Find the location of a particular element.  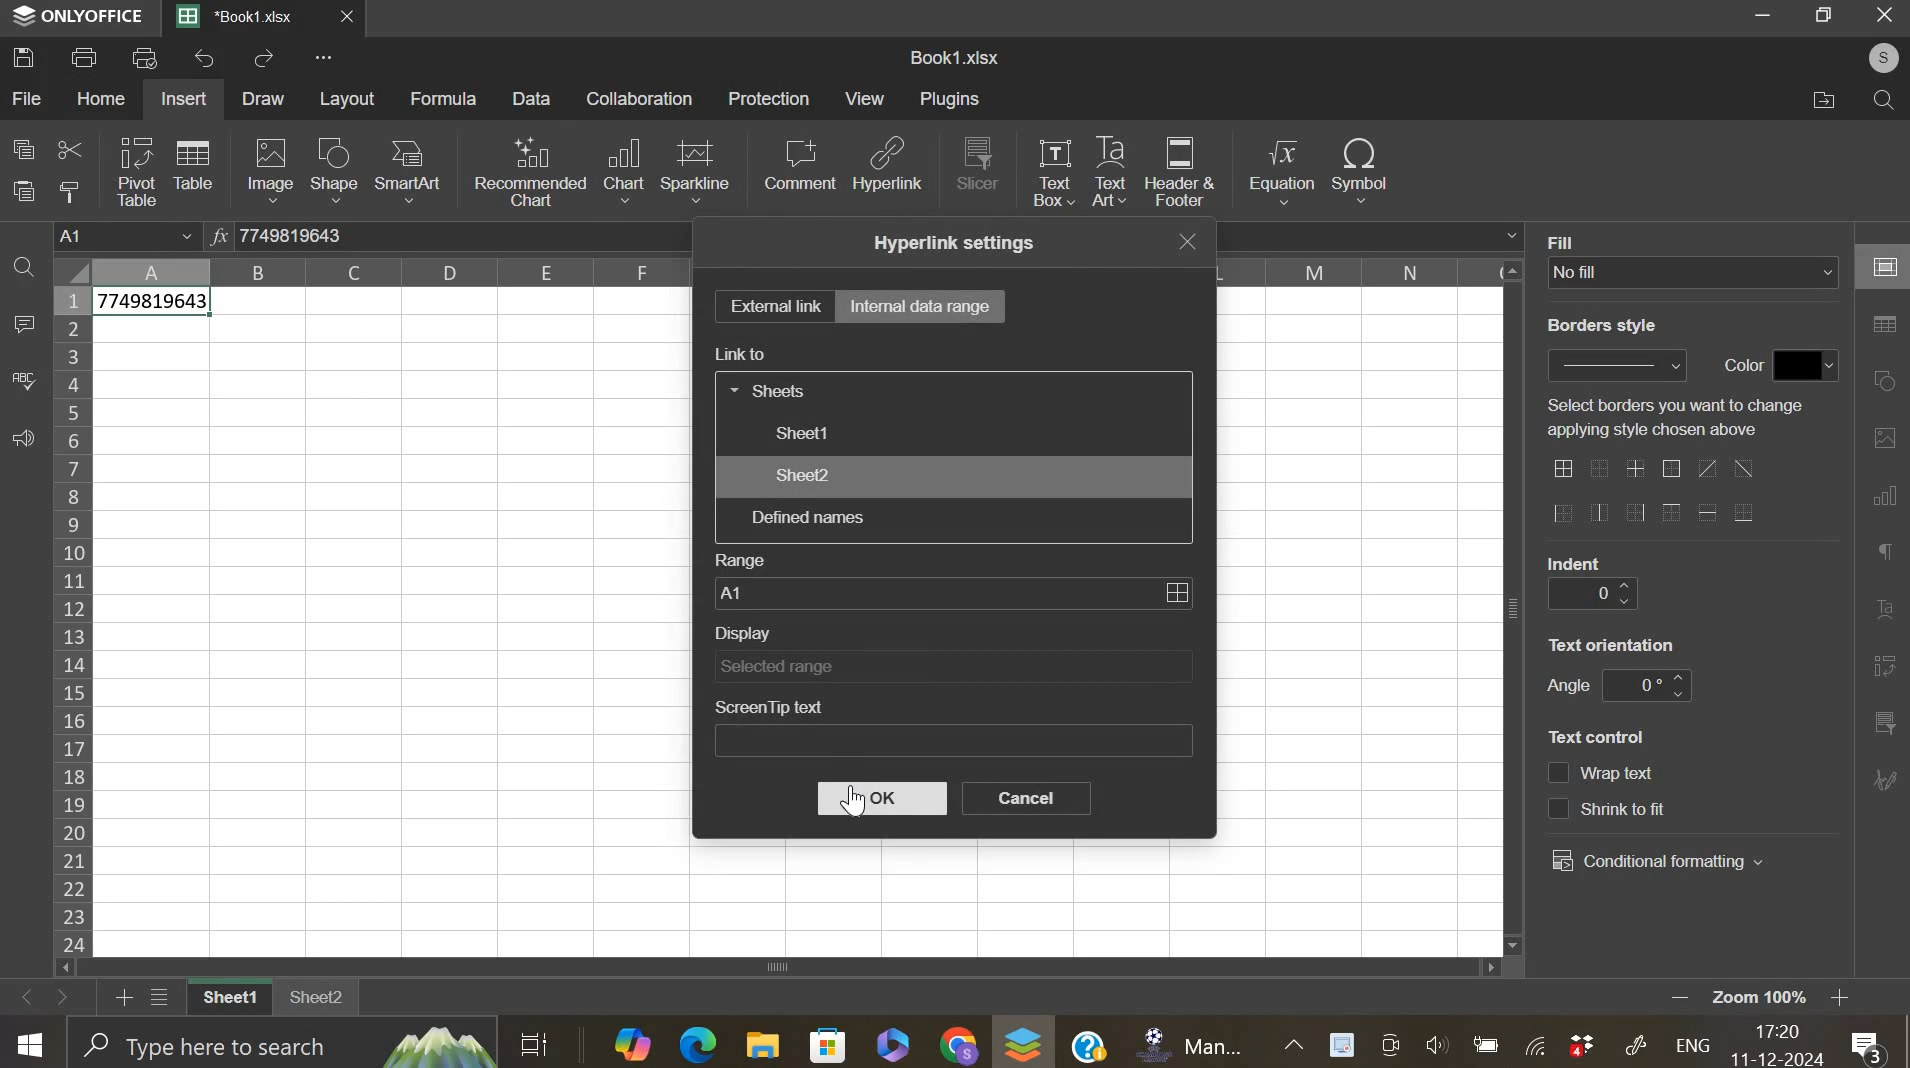

print preview is located at coordinates (145, 57).